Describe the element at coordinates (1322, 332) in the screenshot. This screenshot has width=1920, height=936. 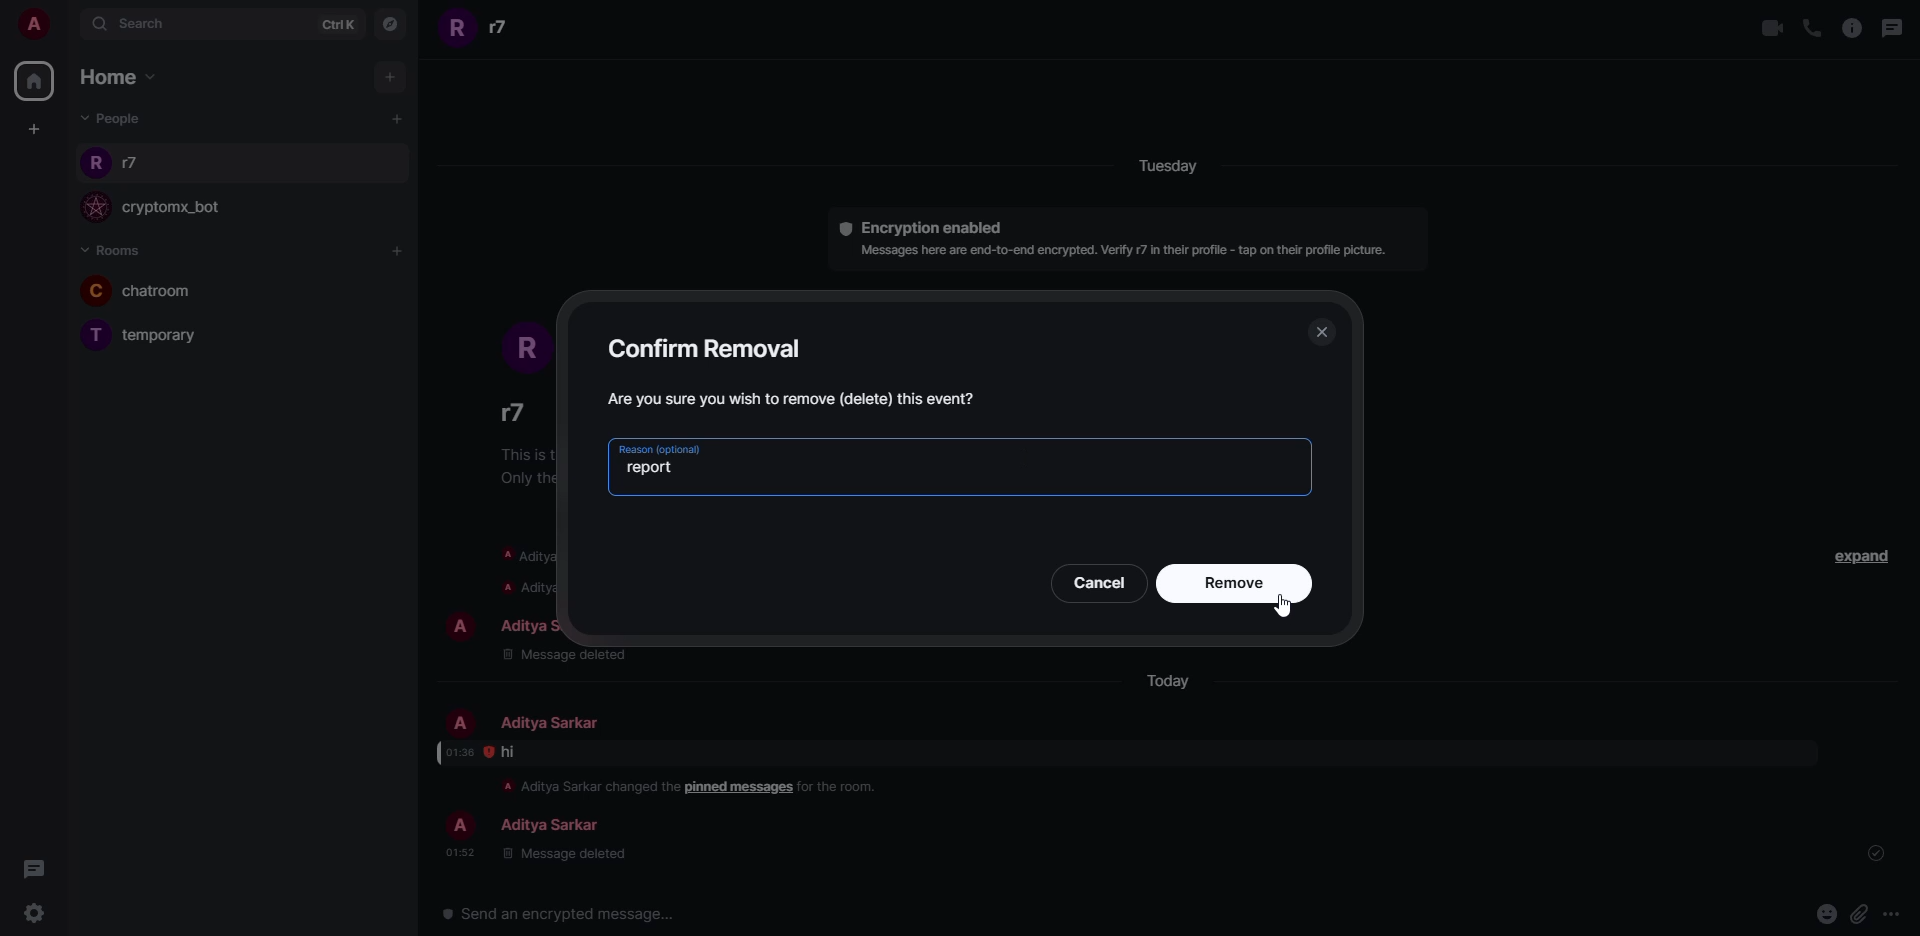
I see `close` at that location.